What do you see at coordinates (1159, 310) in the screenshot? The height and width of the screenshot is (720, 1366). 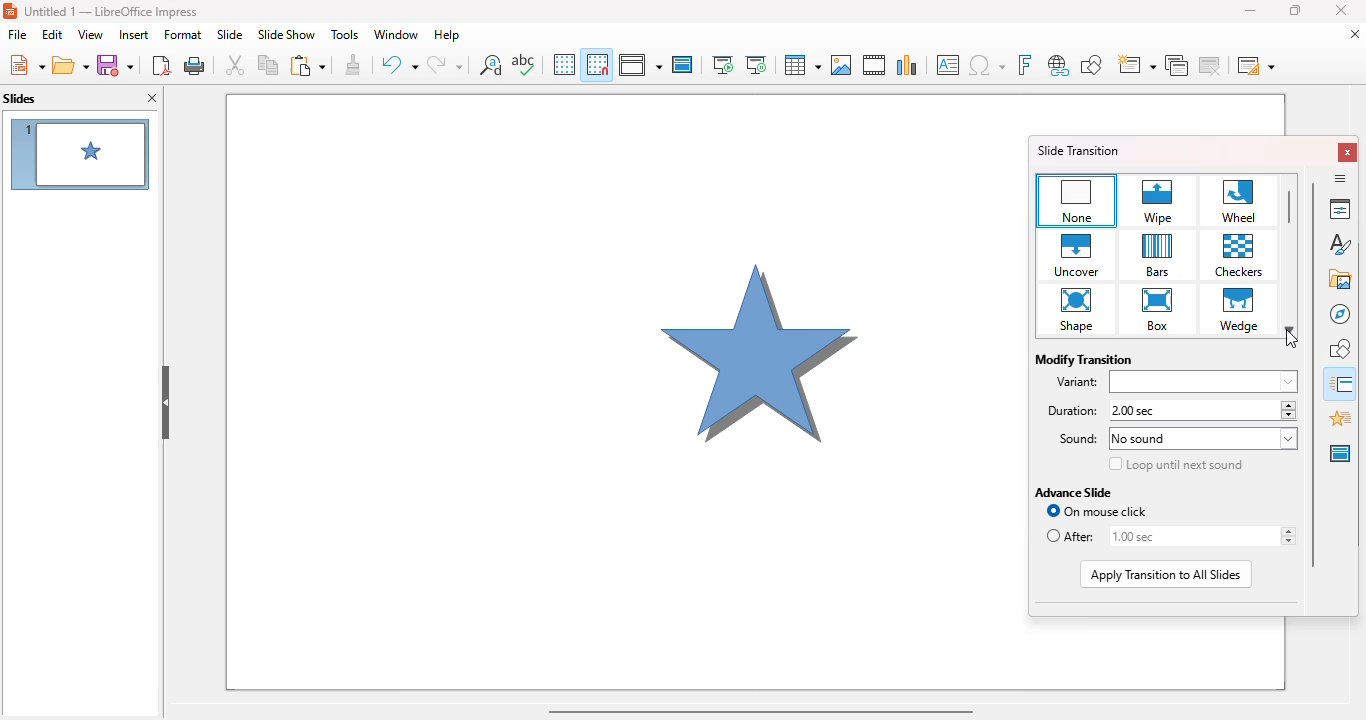 I see `box` at bounding box center [1159, 310].